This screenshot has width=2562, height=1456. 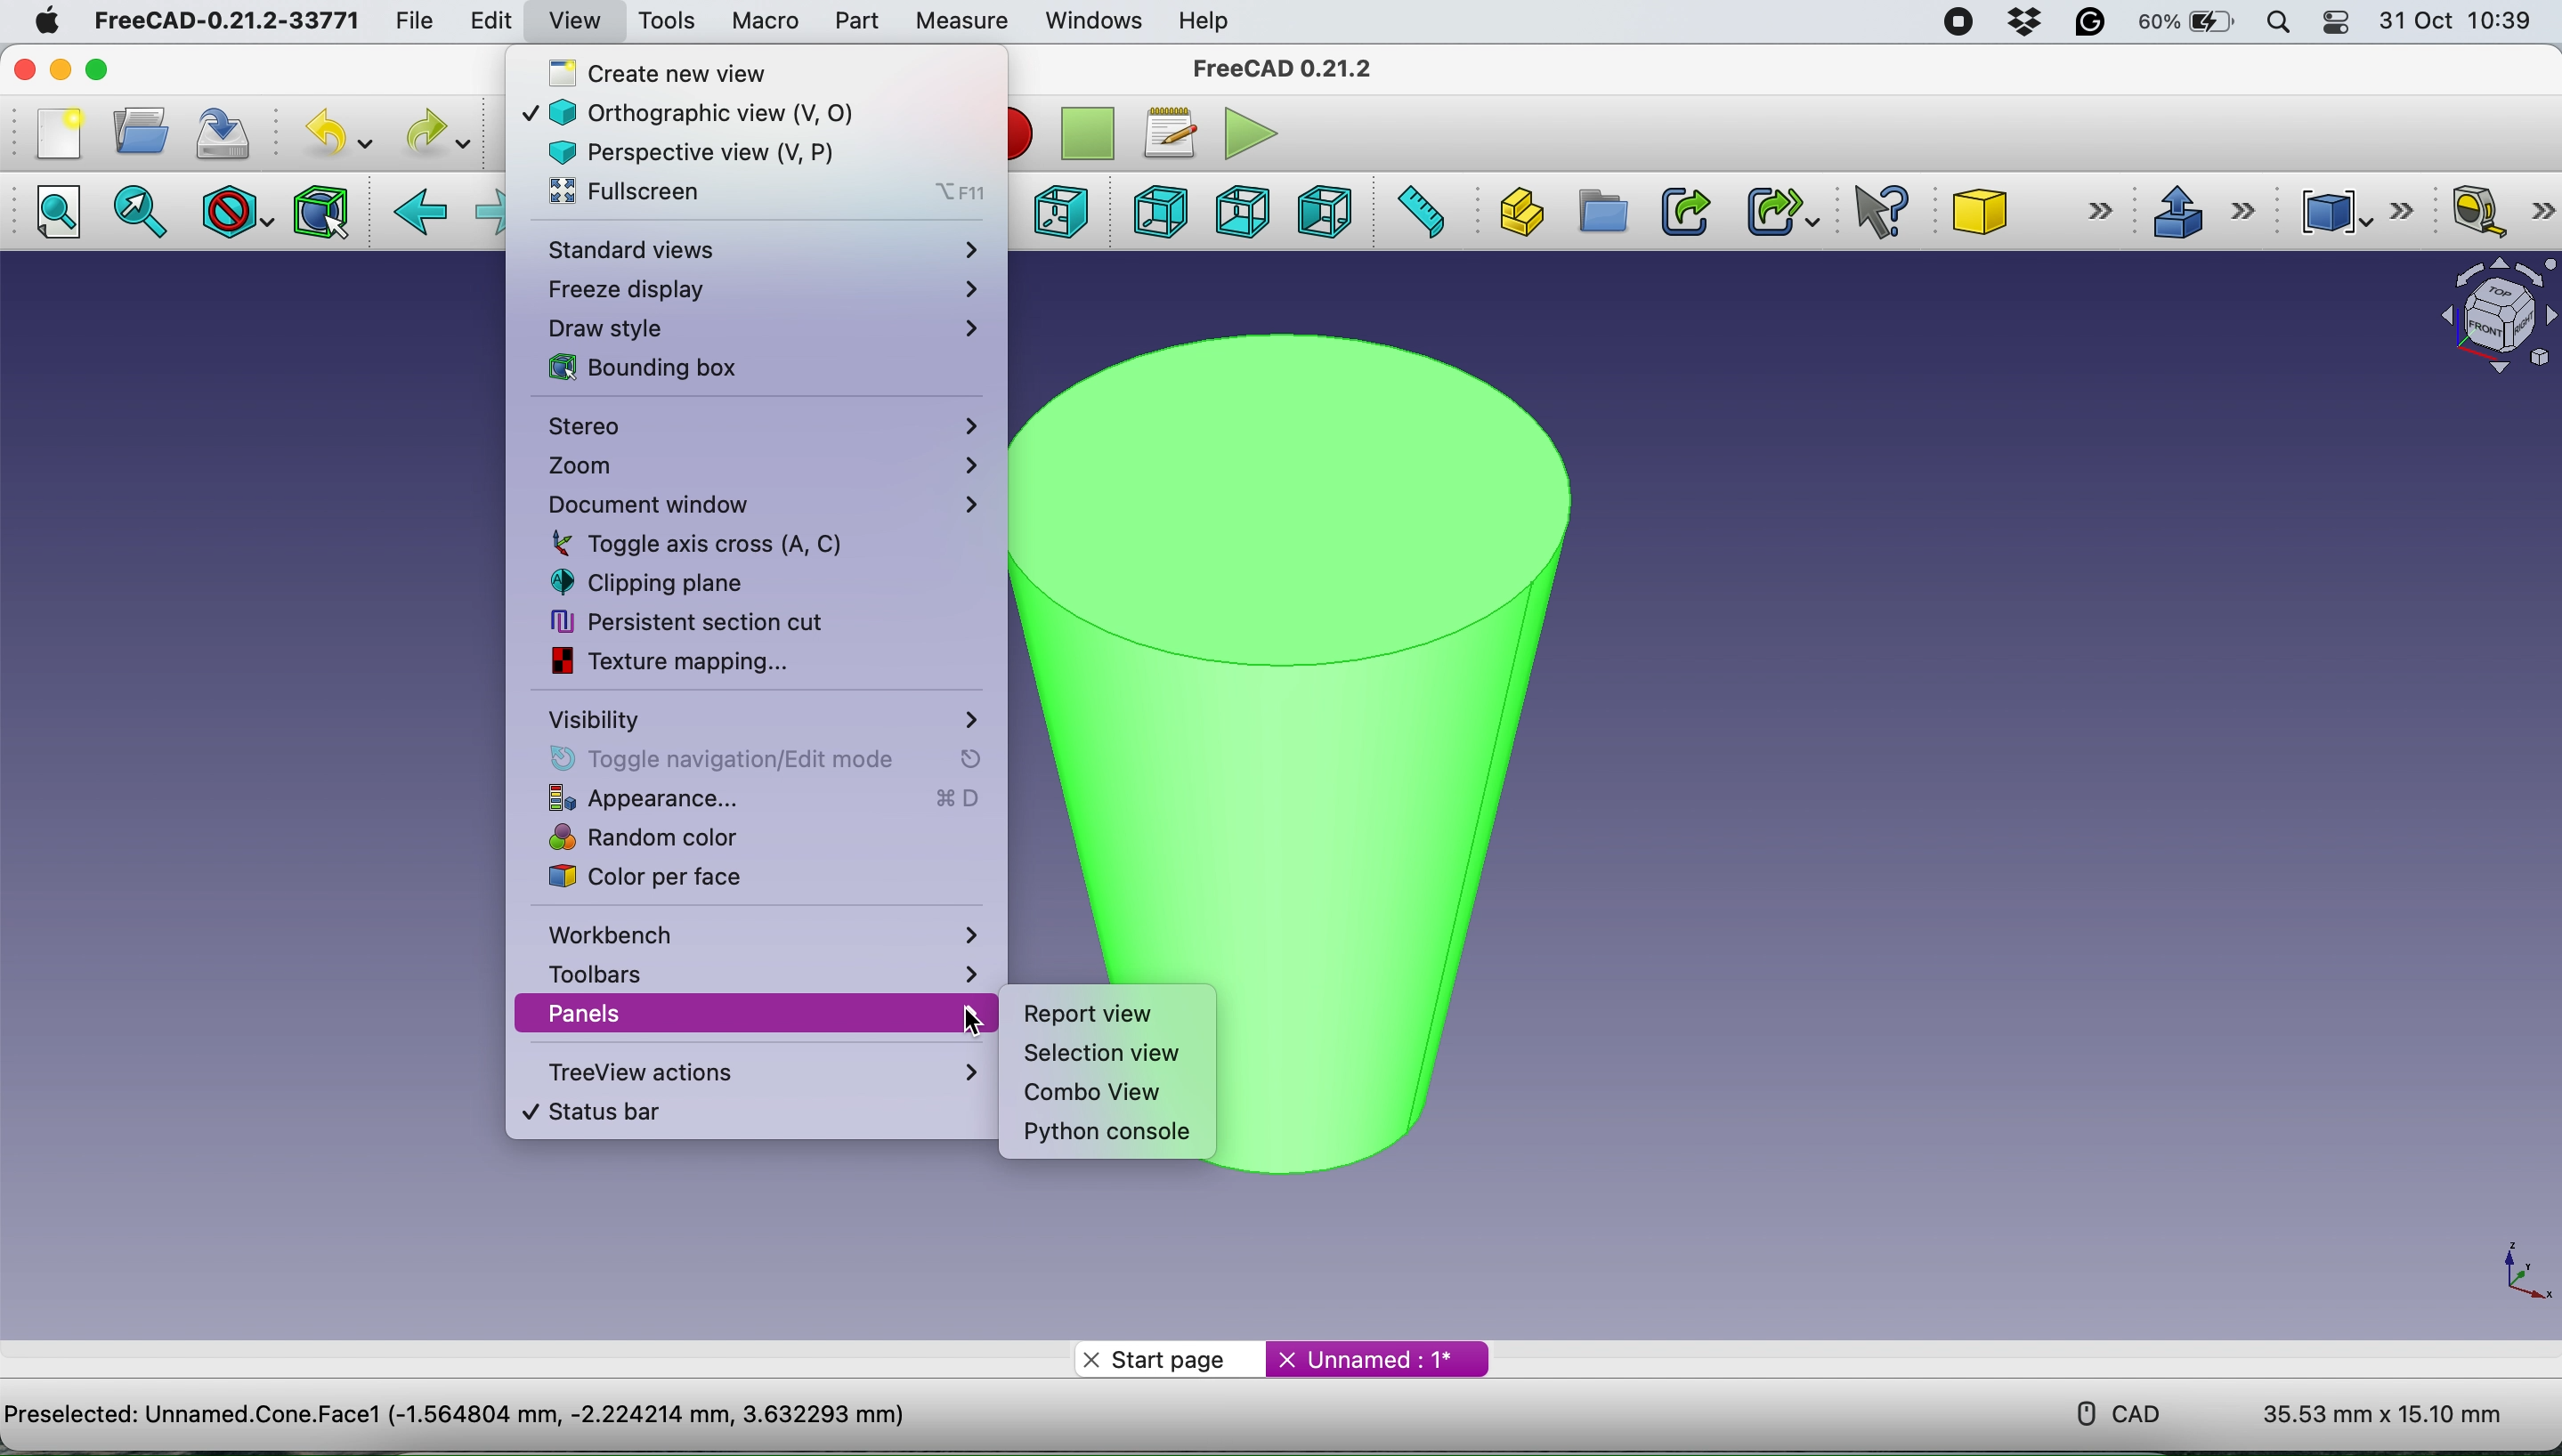 What do you see at coordinates (1169, 129) in the screenshot?
I see `macros` at bounding box center [1169, 129].